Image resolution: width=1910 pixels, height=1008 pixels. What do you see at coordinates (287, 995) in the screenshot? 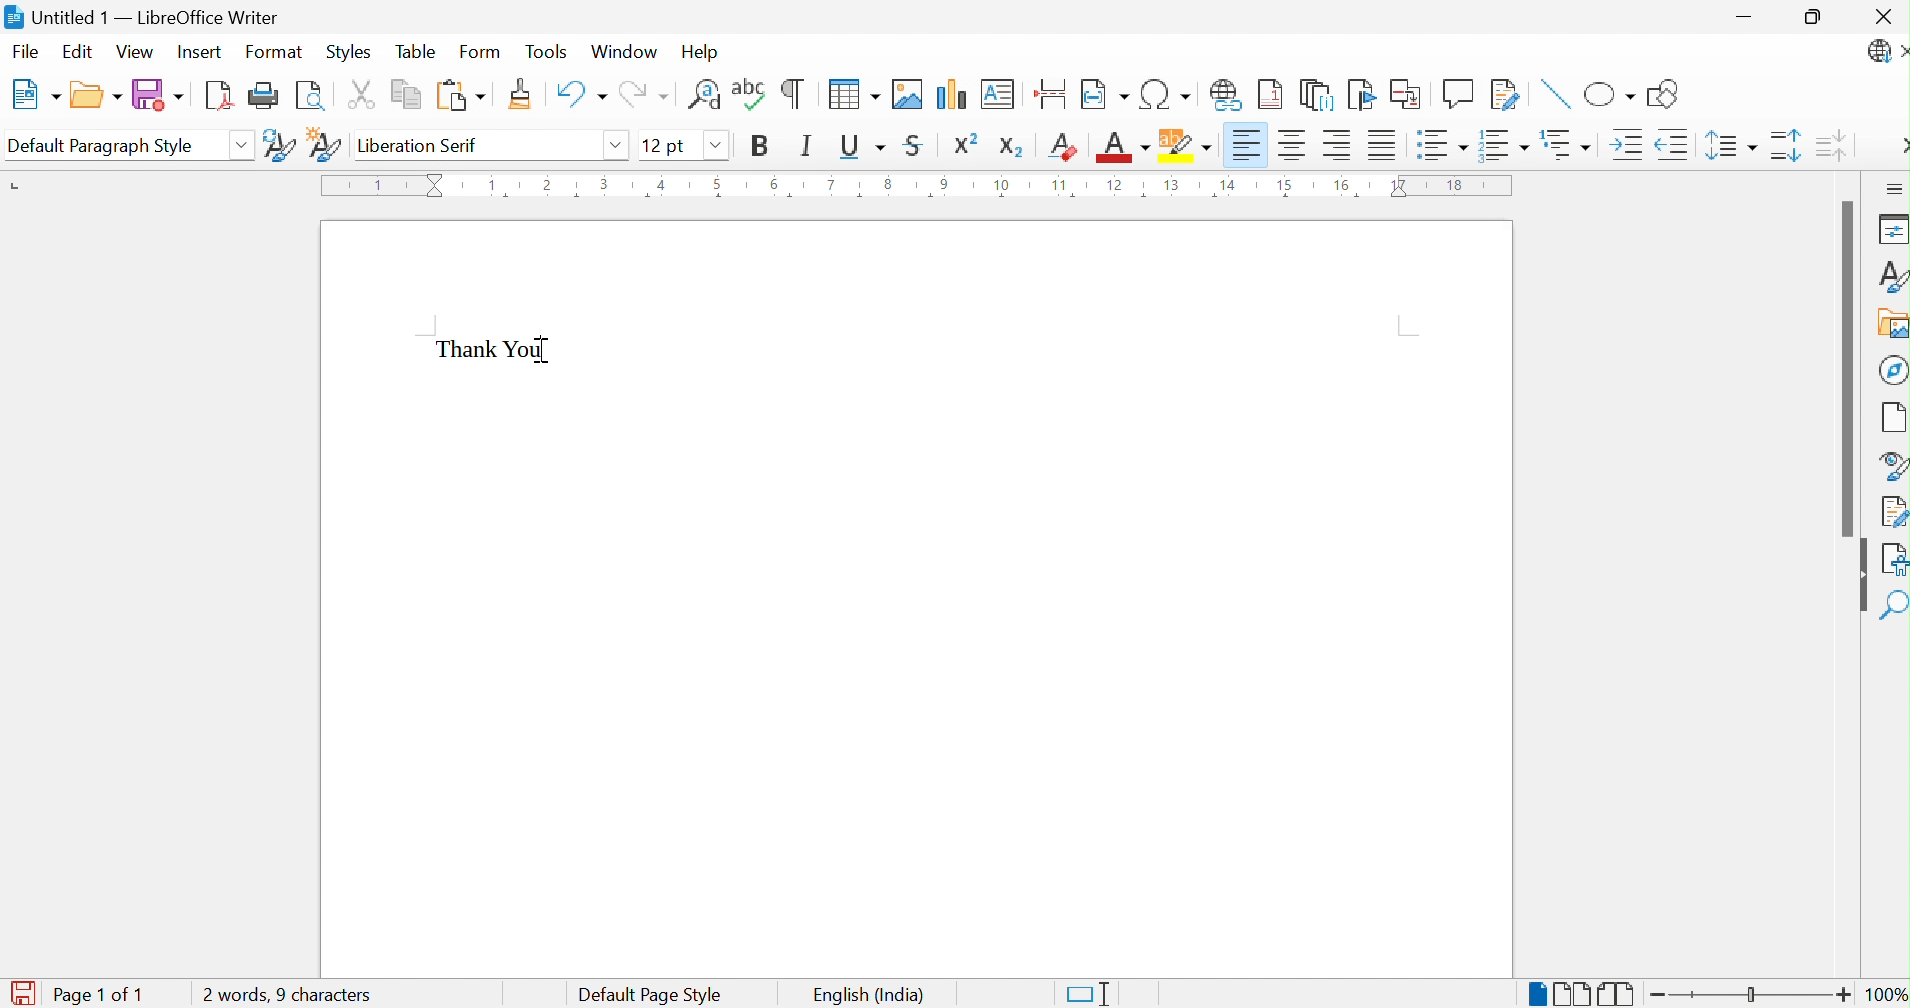
I see `0 words, 0 characters` at bounding box center [287, 995].